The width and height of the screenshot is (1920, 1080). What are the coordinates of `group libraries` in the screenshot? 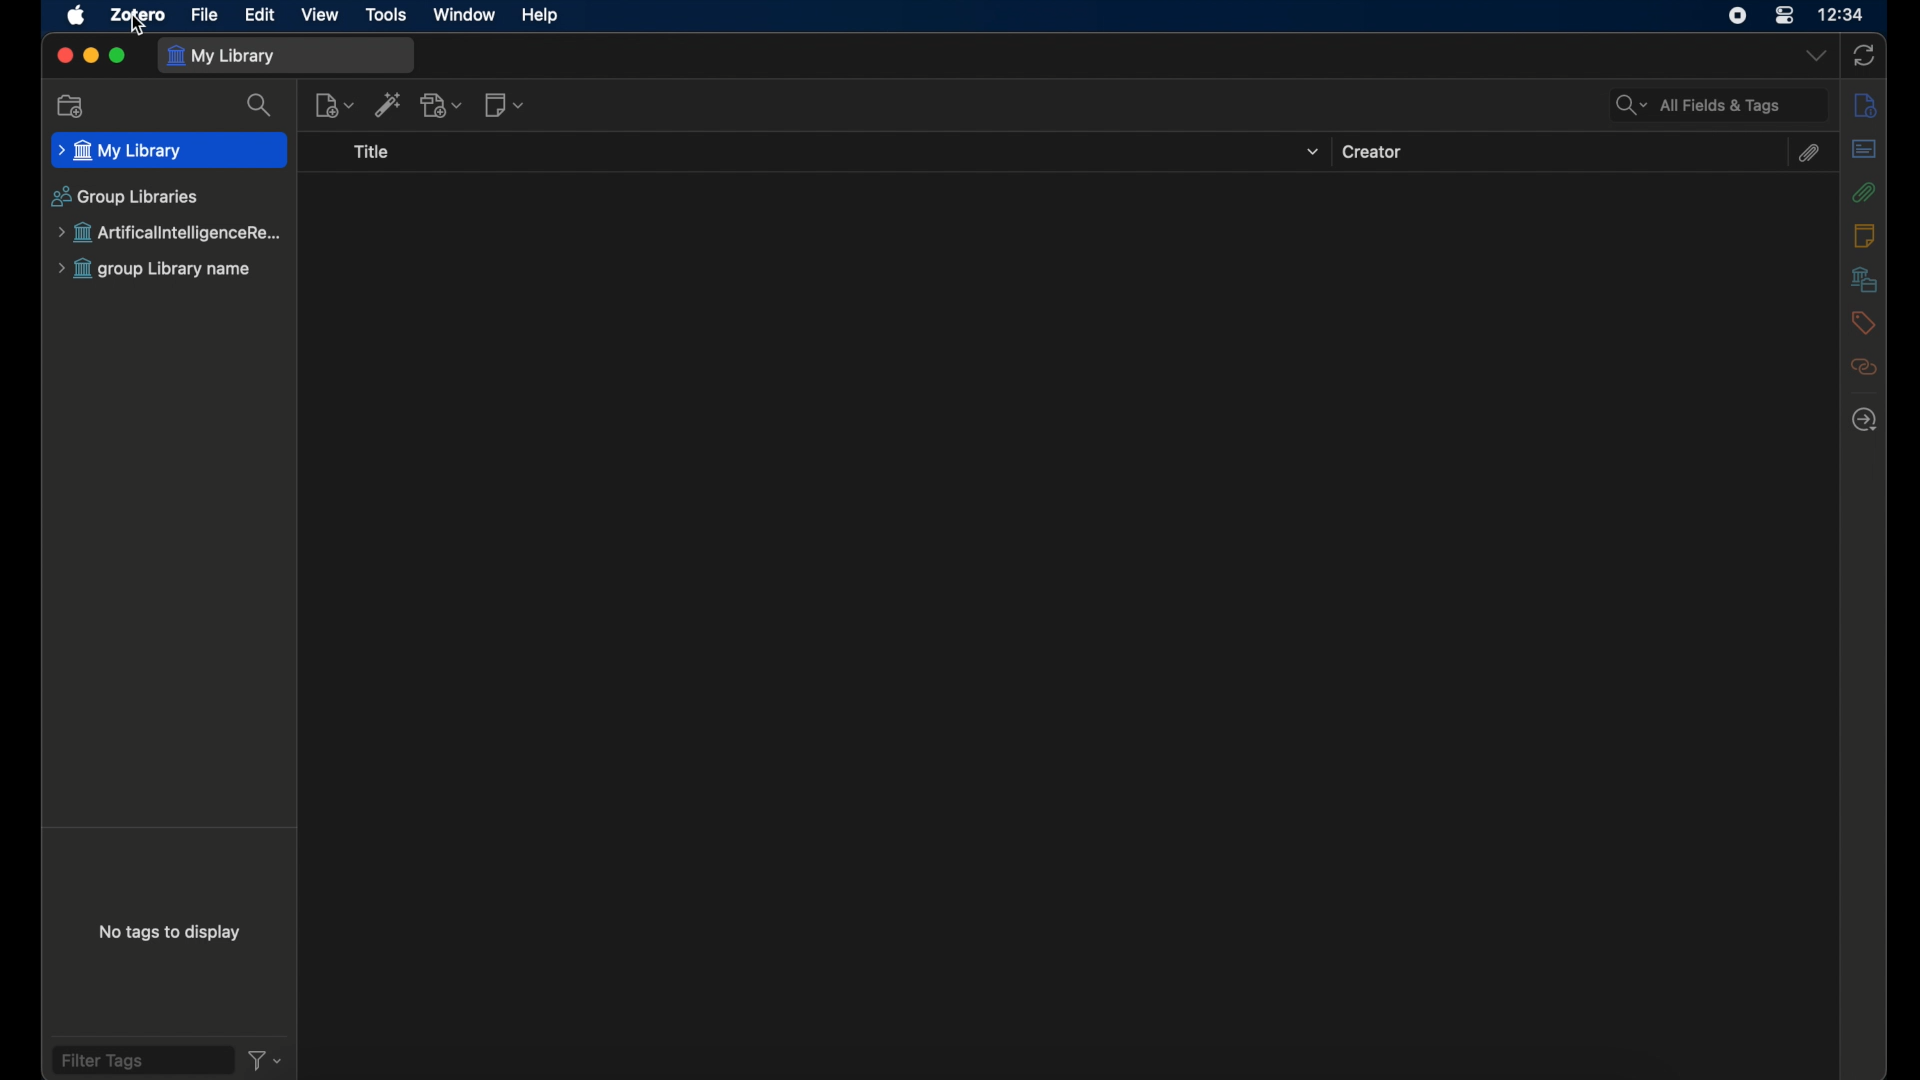 It's located at (125, 197).